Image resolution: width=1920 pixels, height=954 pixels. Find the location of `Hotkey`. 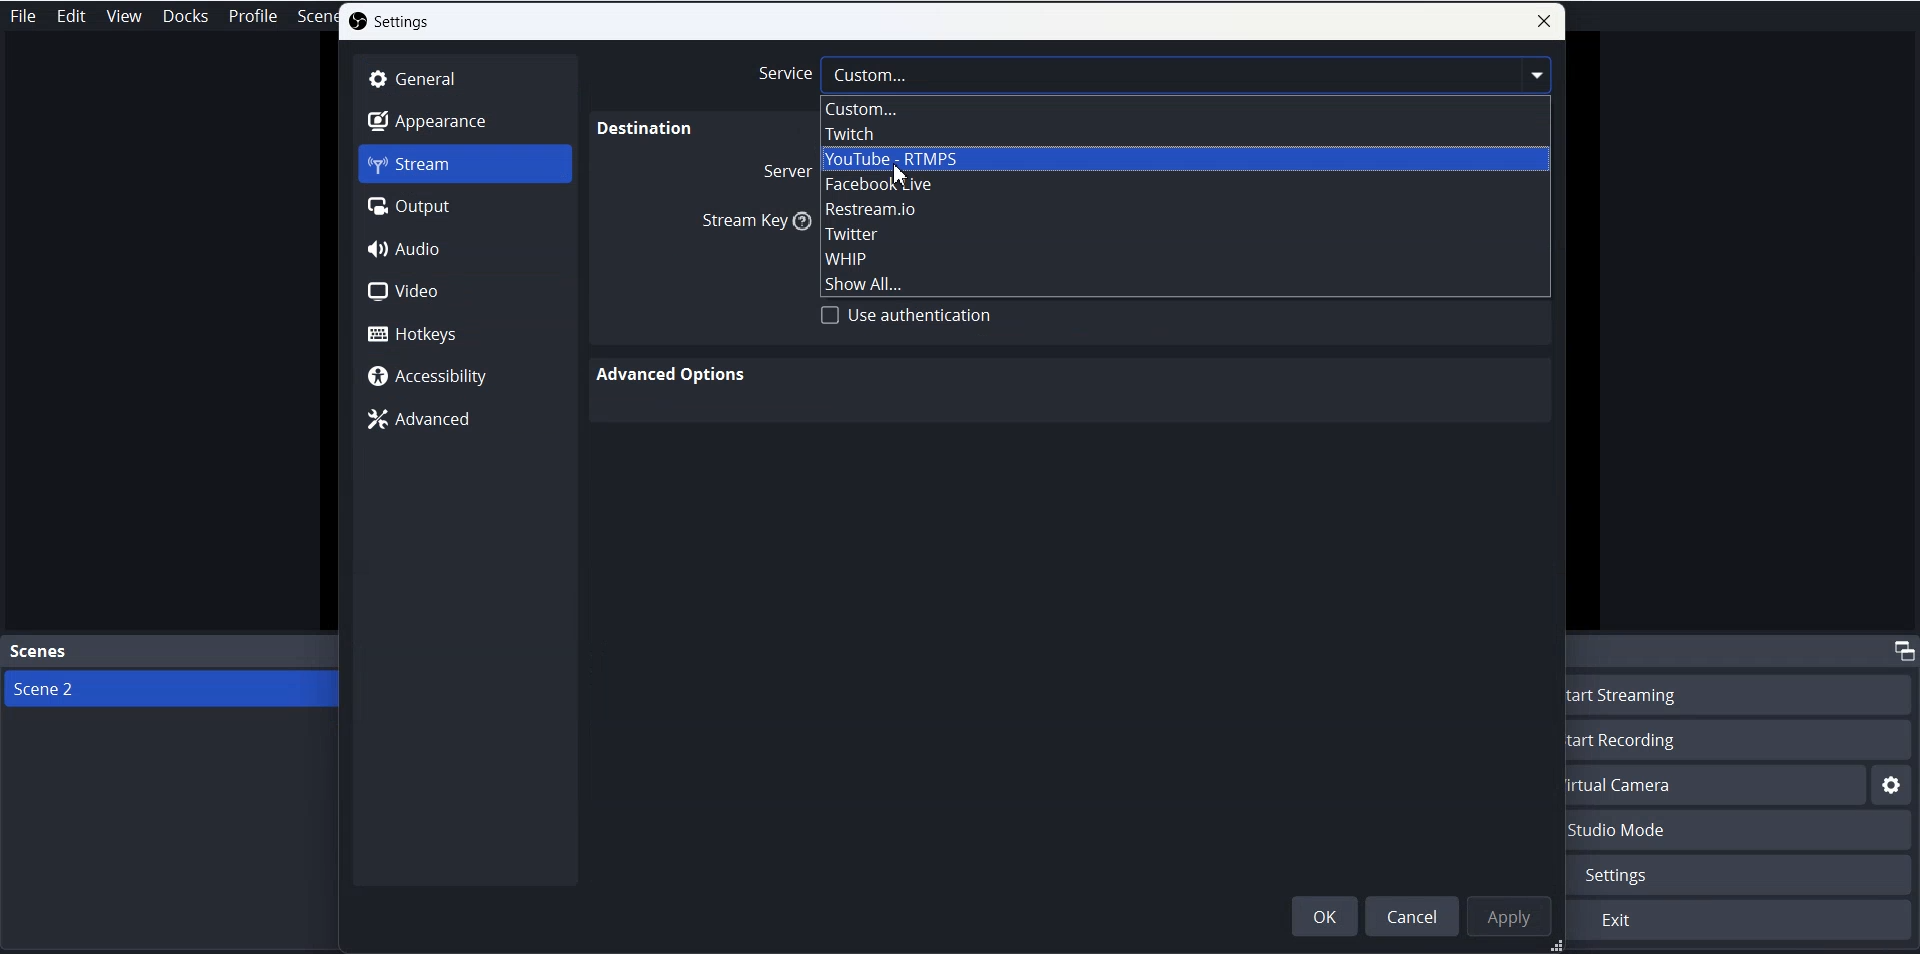

Hotkey is located at coordinates (464, 333).